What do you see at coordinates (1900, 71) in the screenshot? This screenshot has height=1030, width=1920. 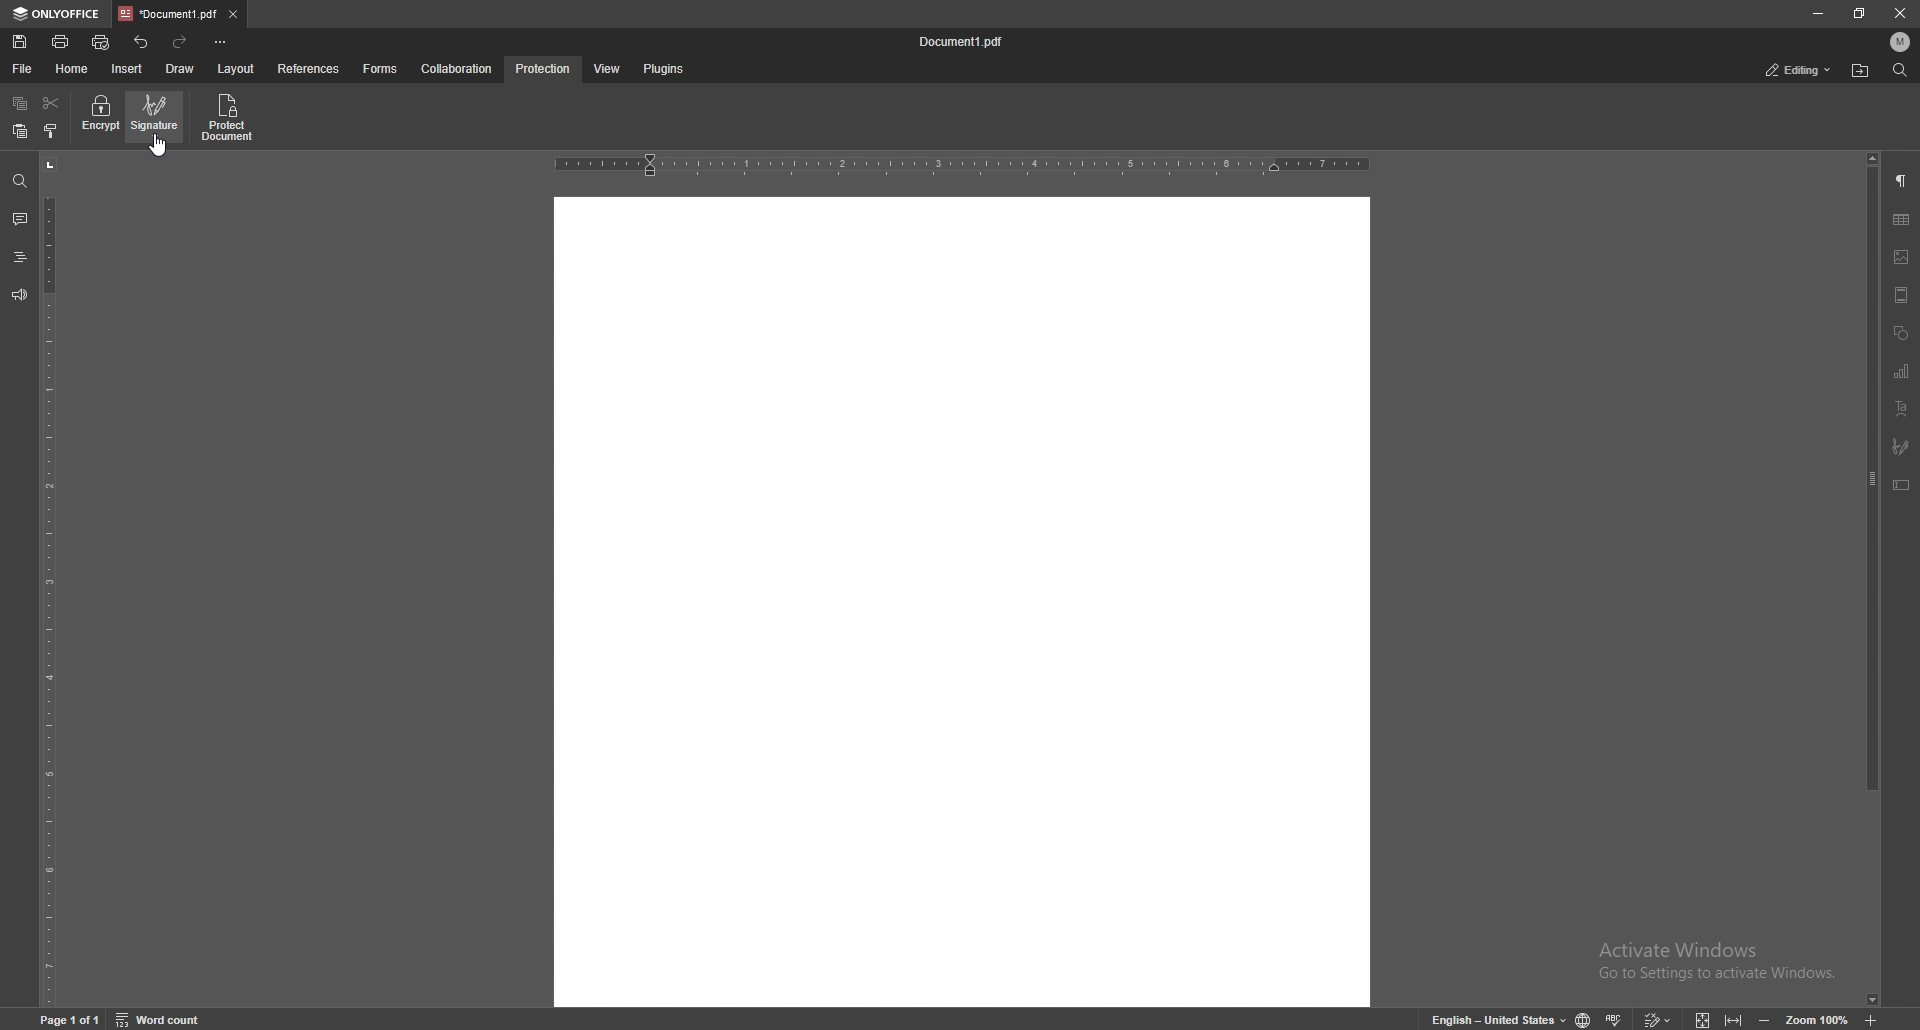 I see `find` at bounding box center [1900, 71].